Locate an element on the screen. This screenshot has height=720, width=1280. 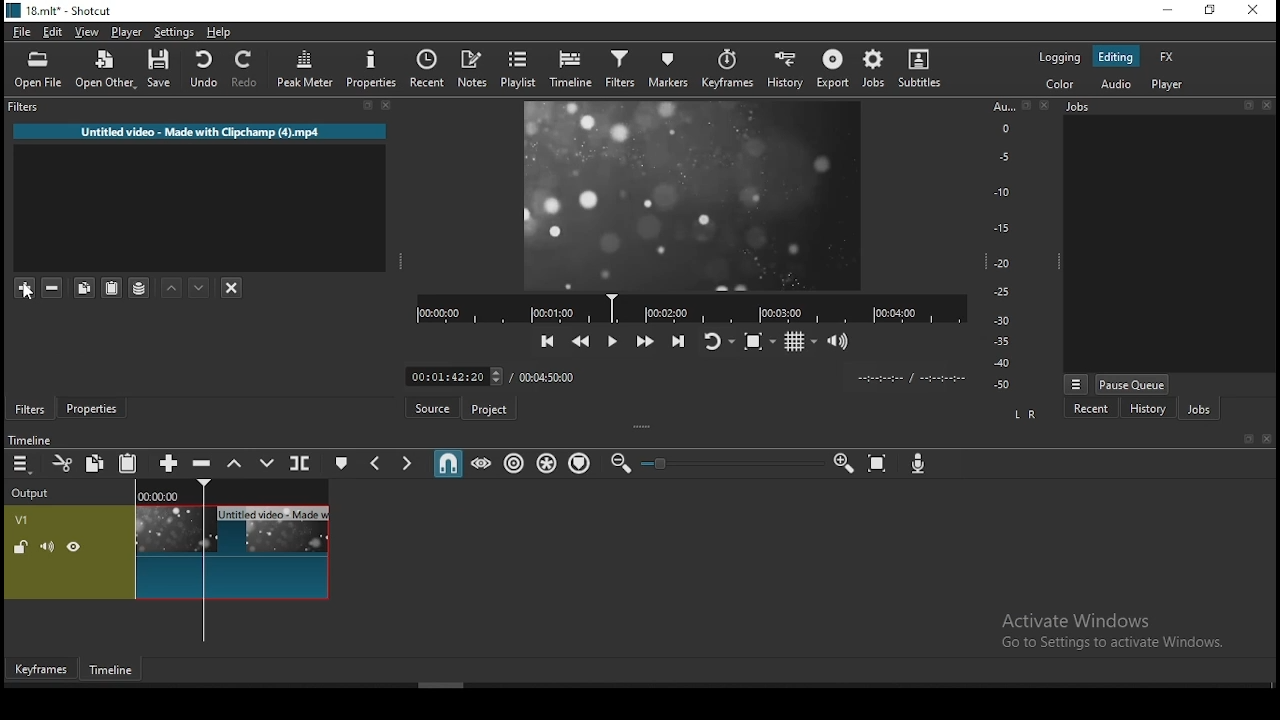
Detach is located at coordinates (368, 106).